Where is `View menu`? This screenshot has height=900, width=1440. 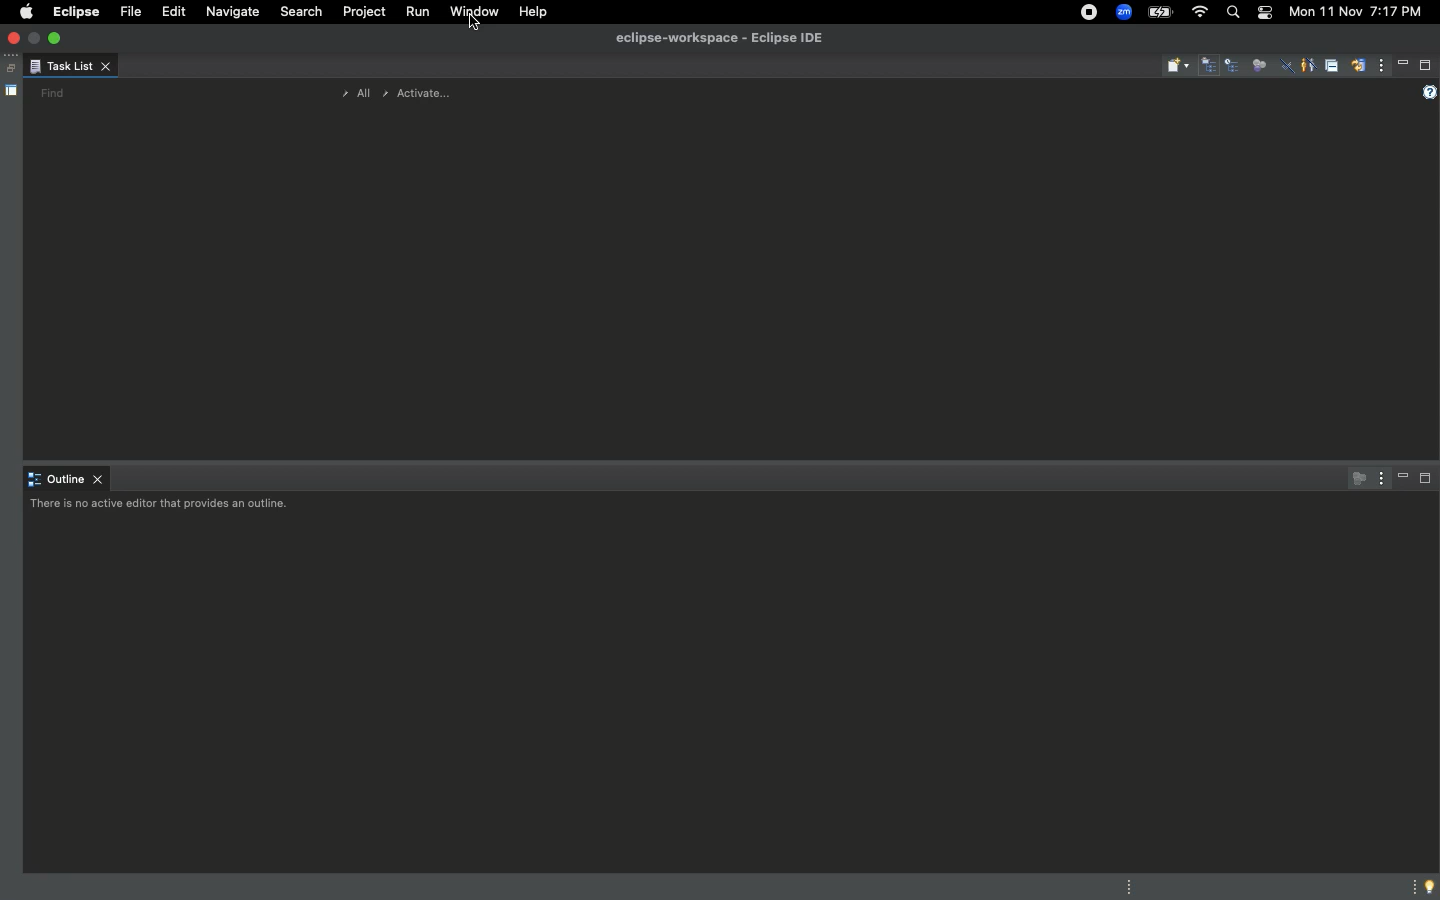
View menu is located at coordinates (1382, 68).